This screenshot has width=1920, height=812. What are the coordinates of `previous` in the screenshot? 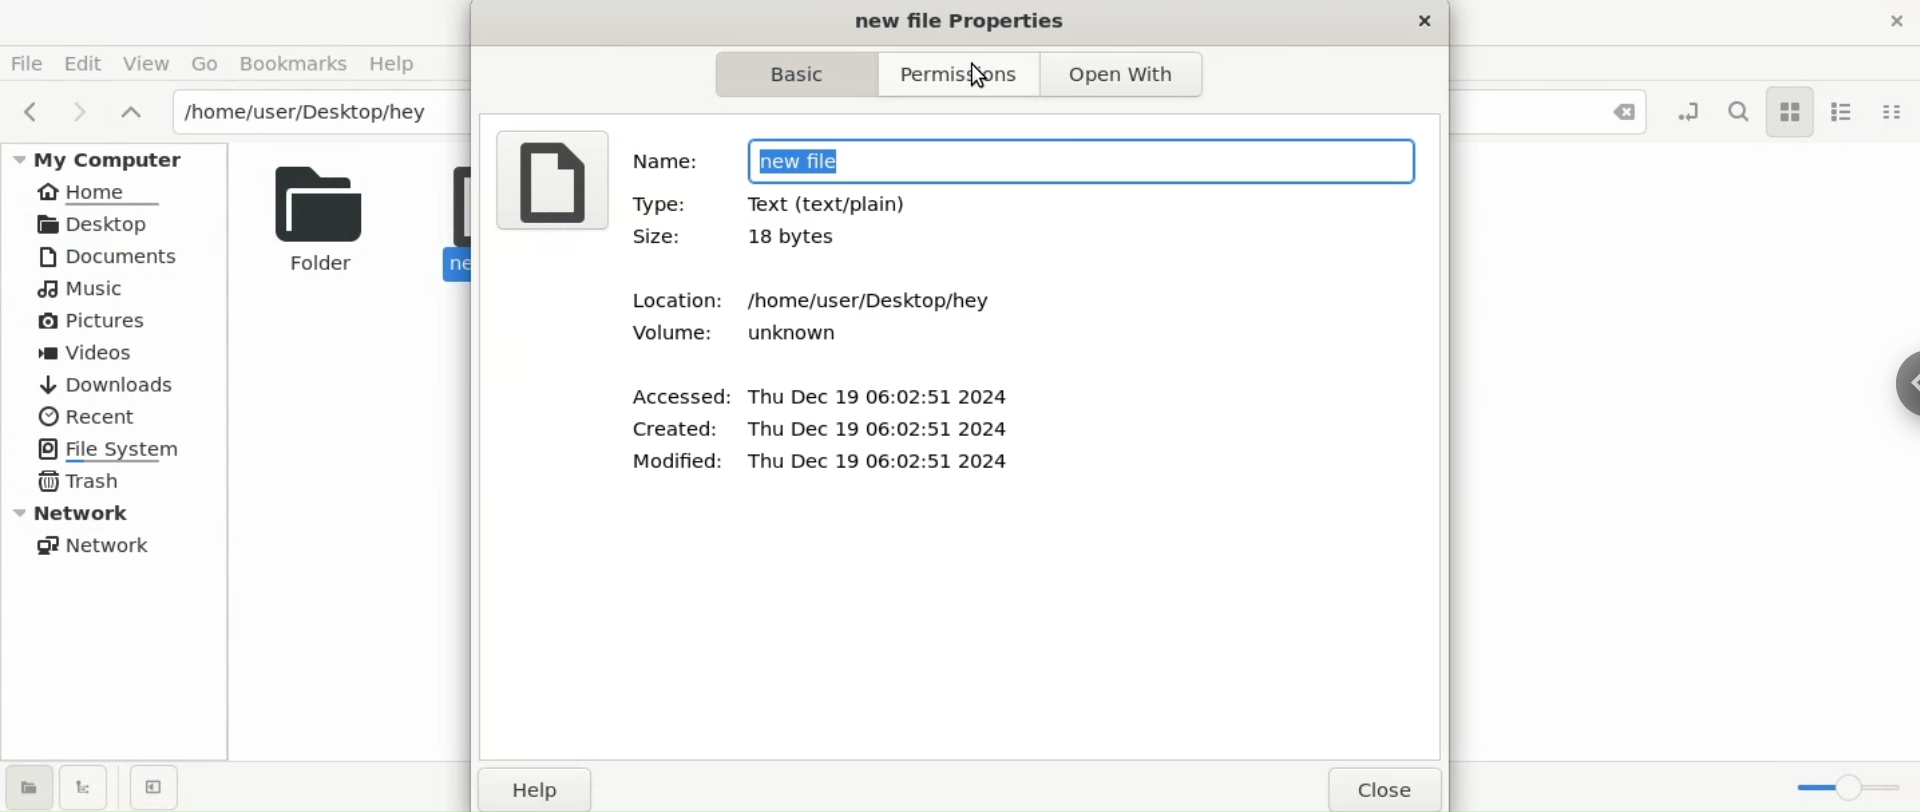 It's located at (29, 108).